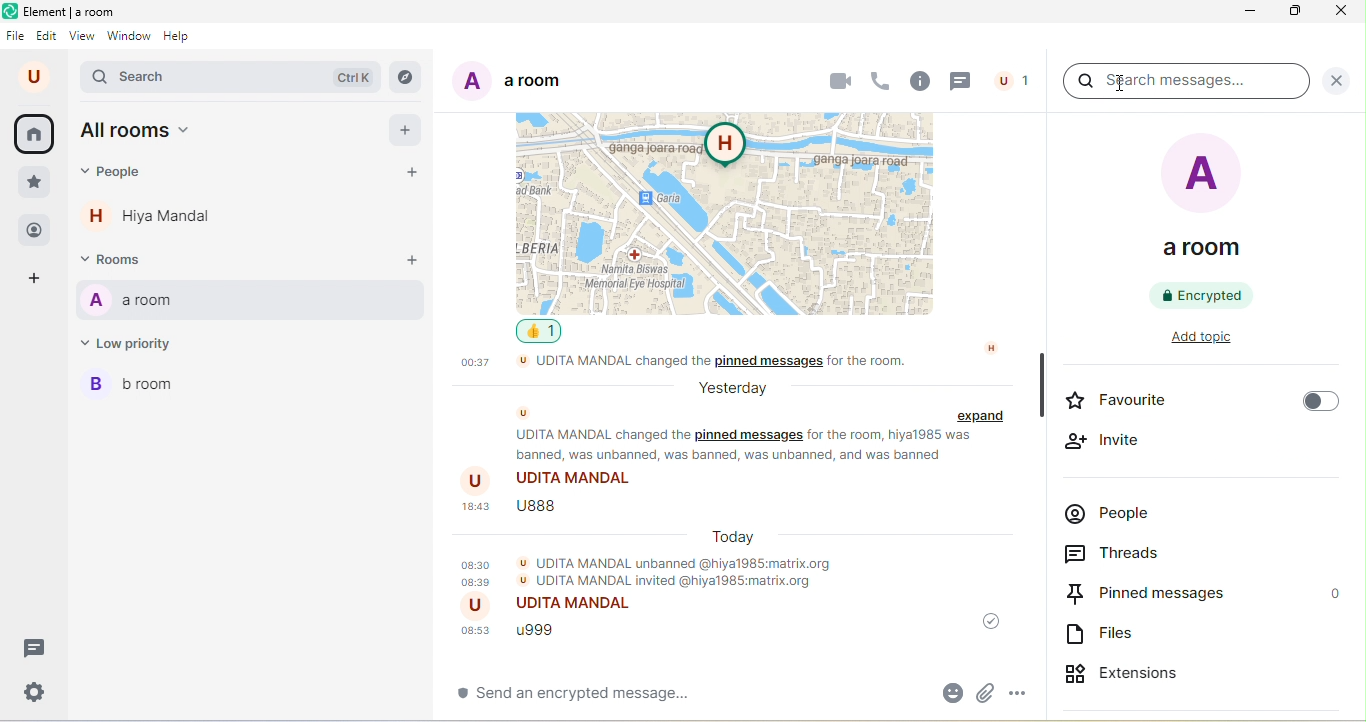 Image resolution: width=1366 pixels, height=722 pixels. Describe the element at coordinates (735, 536) in the screenshot. I see `today` at that location.